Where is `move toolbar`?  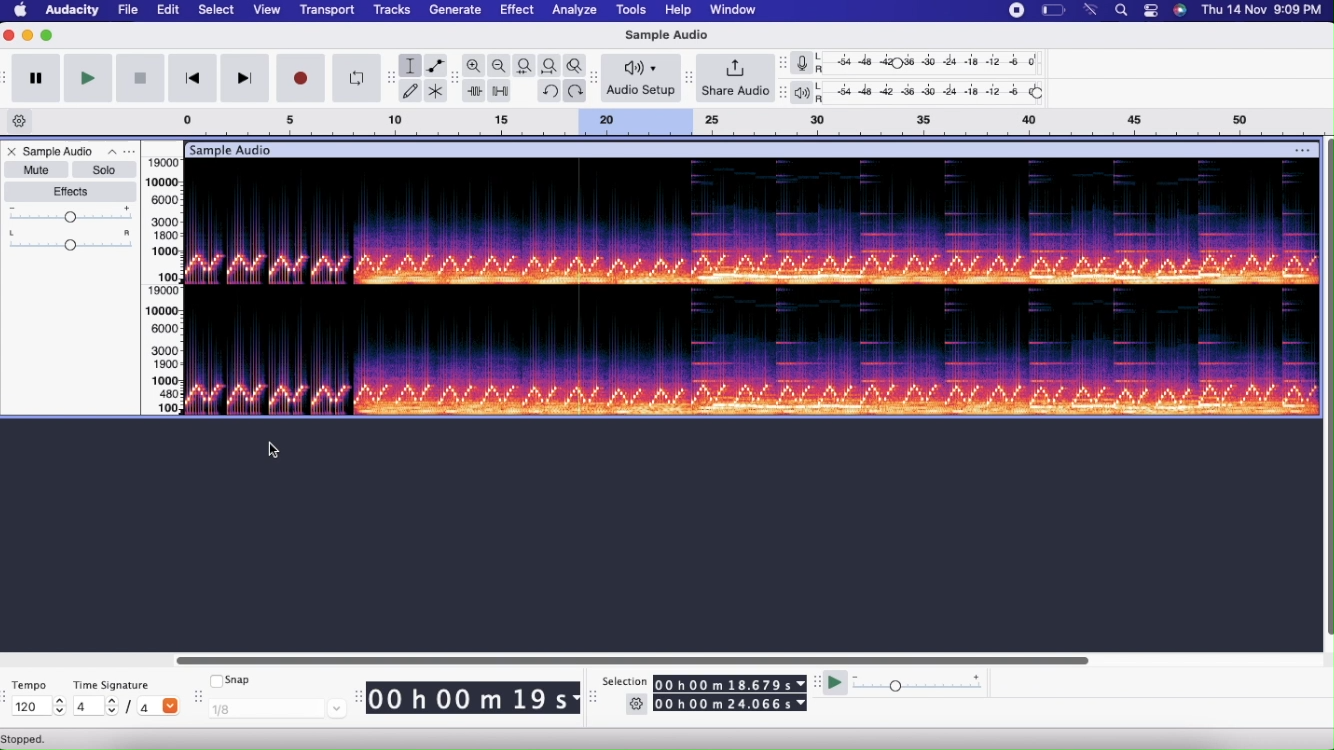
move toolbar is located at coordinates (594, 77).